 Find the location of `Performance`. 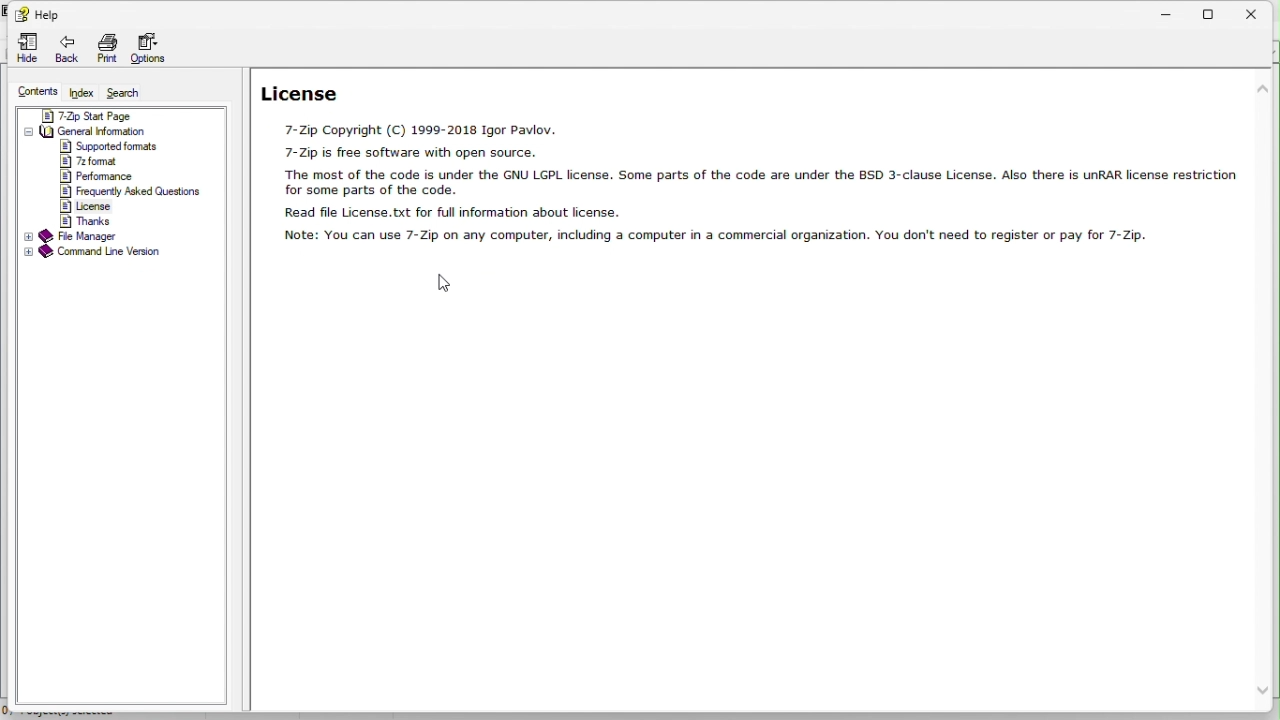

Performance is located at coordinates (97, 177).